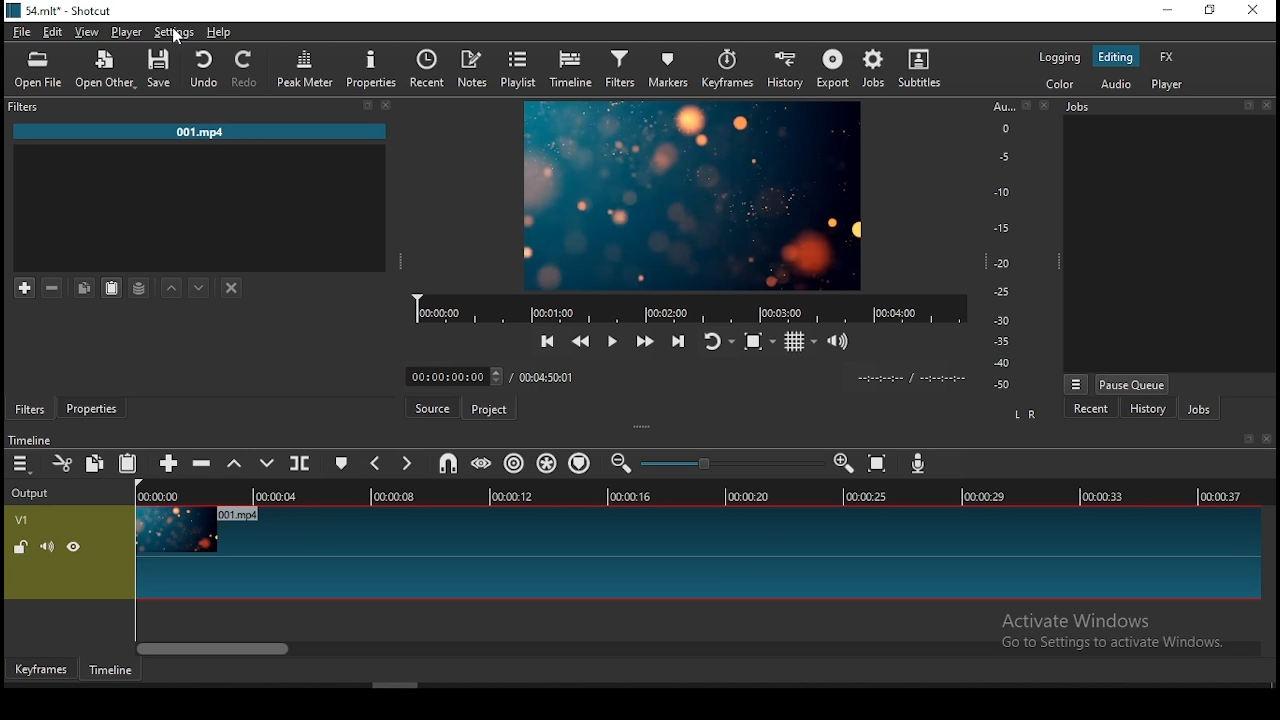 The width and height of the screenshot is (1280, 720). Describe the element at coordinates (450, 377) in the screenshot. I see `drop list` at that location.